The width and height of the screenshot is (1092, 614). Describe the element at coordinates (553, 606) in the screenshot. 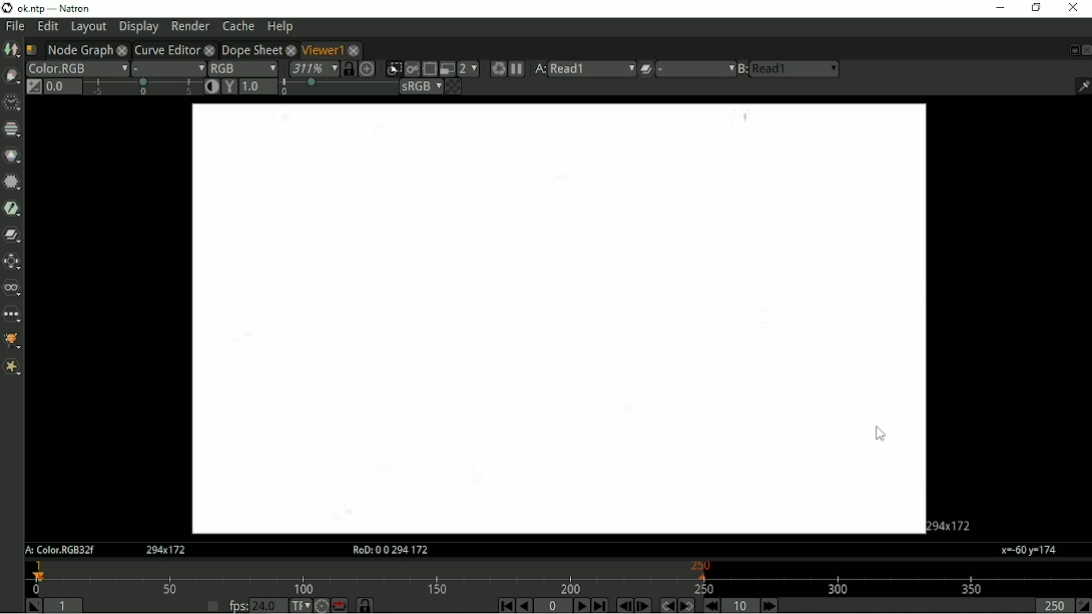

I see `Current frame` at that location.